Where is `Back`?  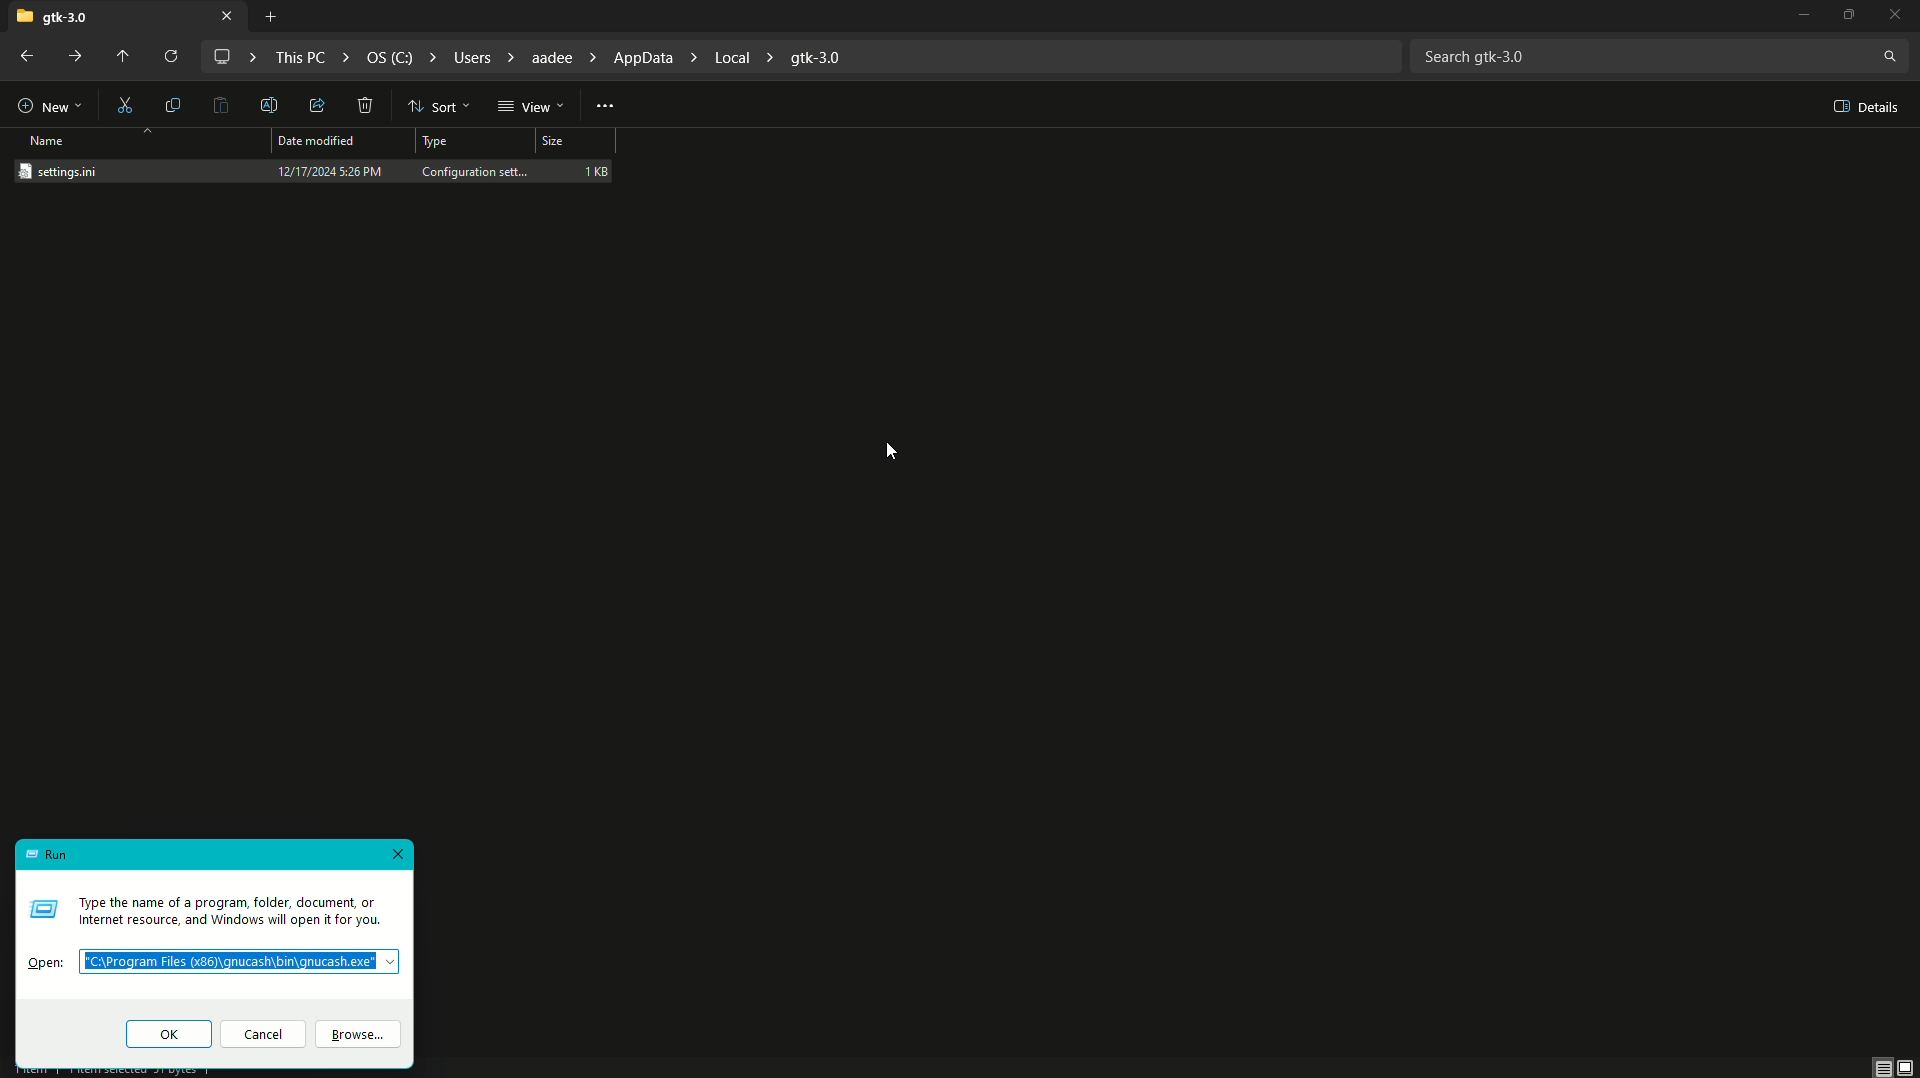
Back is located at coordinates (23, 58).